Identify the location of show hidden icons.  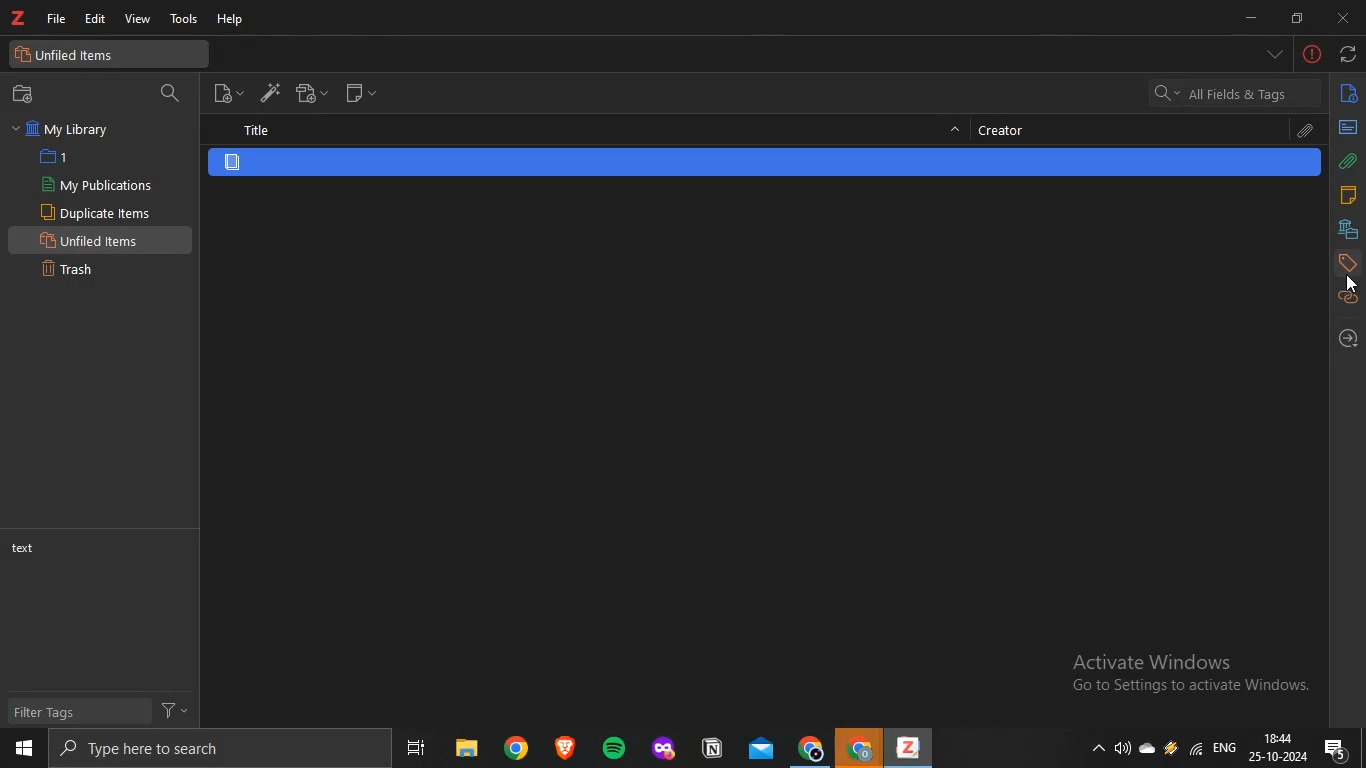
(1093, 748).